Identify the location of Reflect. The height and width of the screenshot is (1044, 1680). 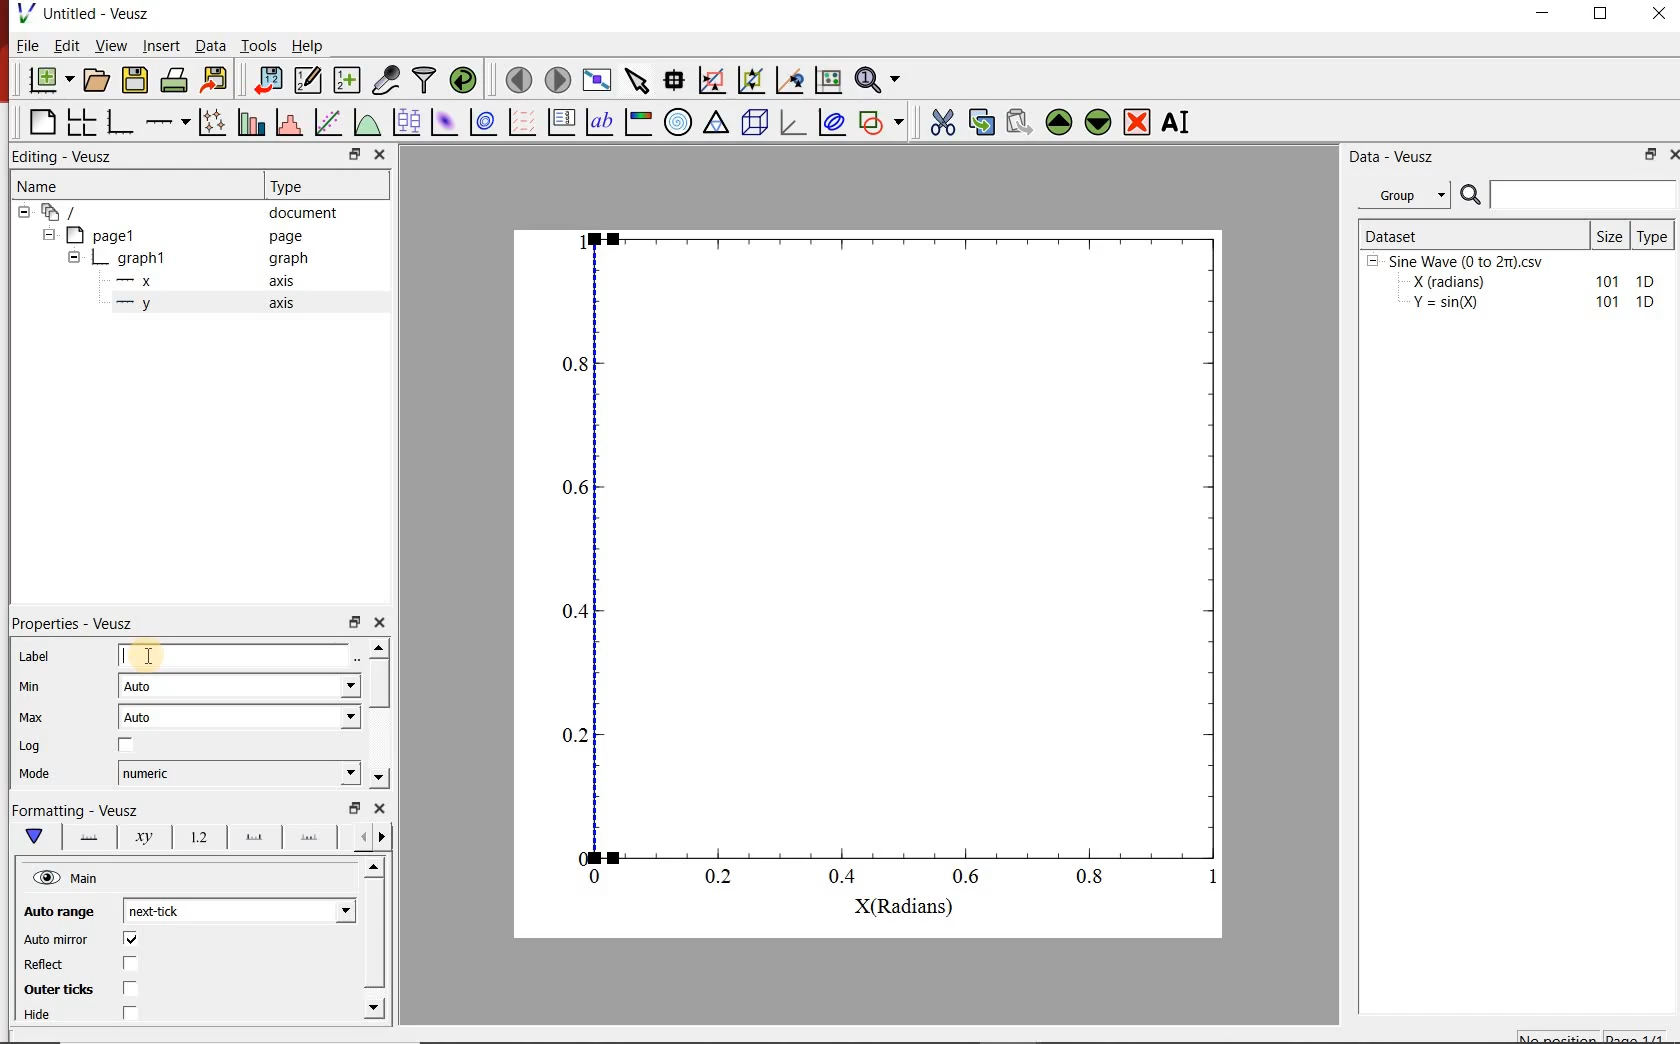
(46, 965).